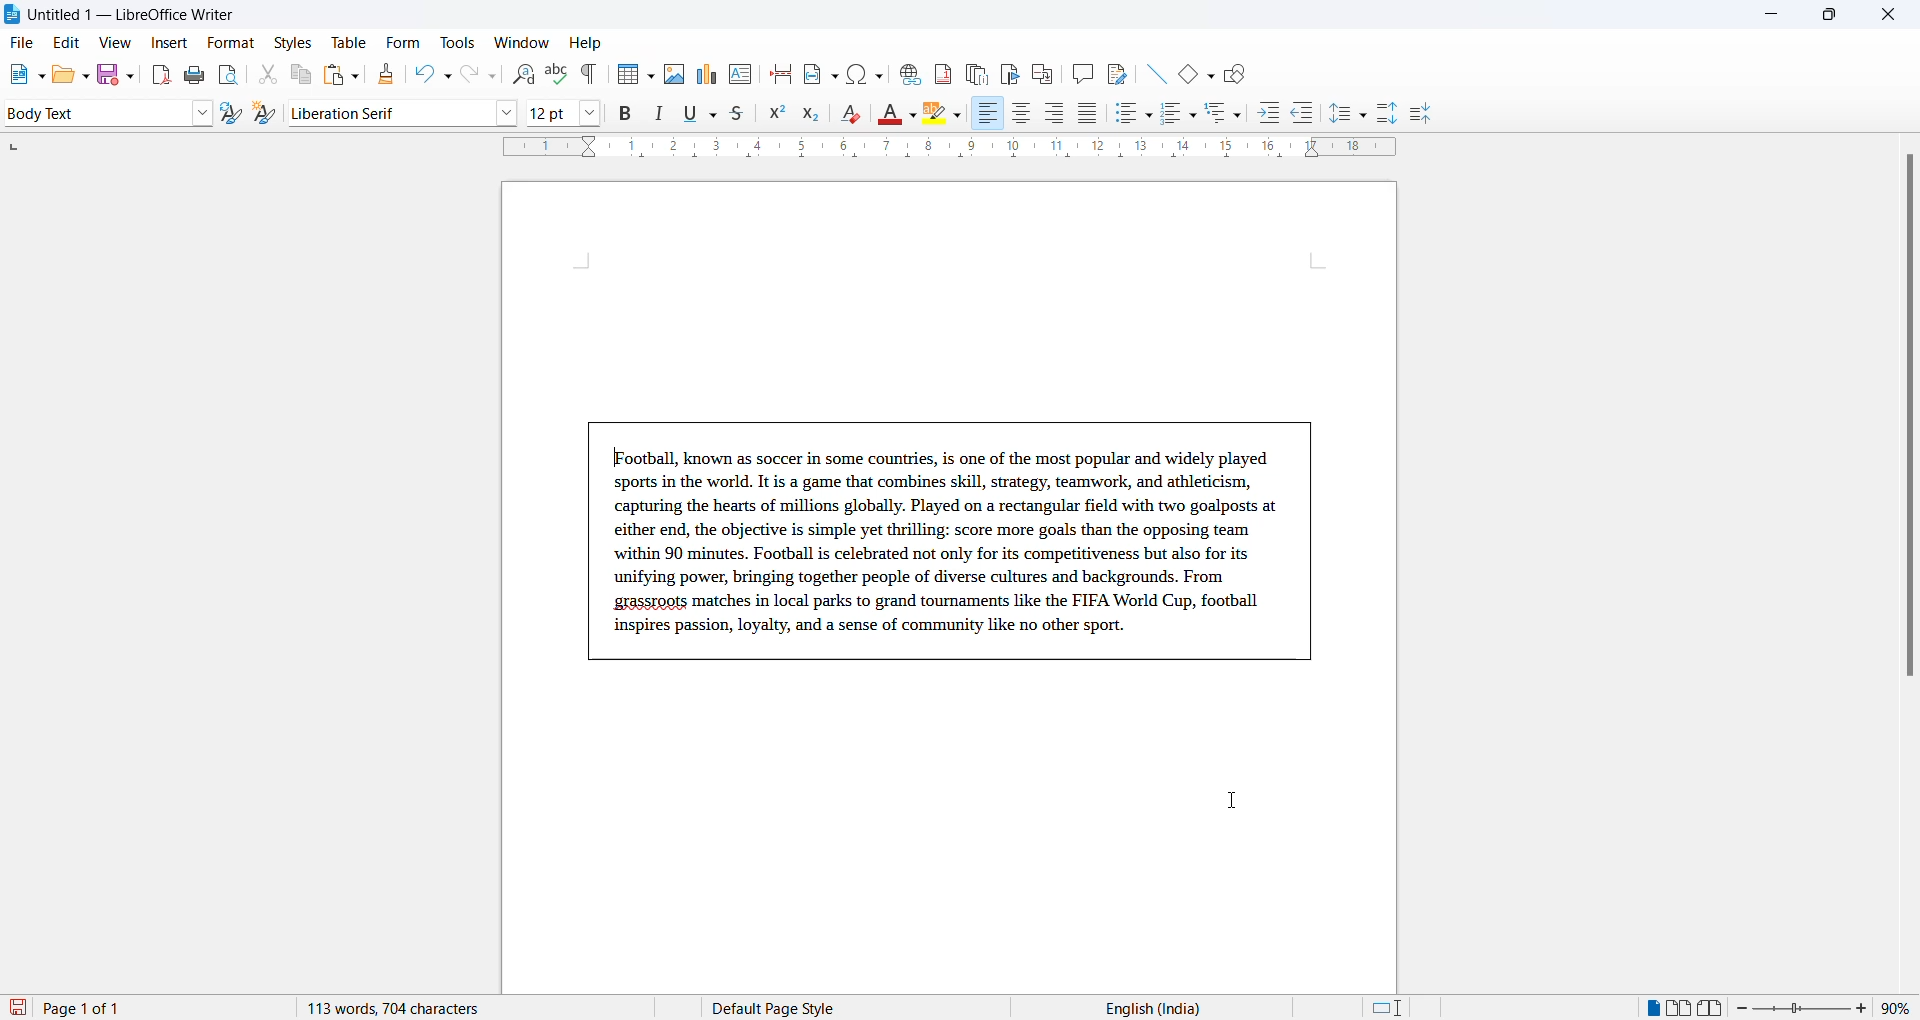 The image size is (1920, 1020). I want to click on close, so click(1893, 16).